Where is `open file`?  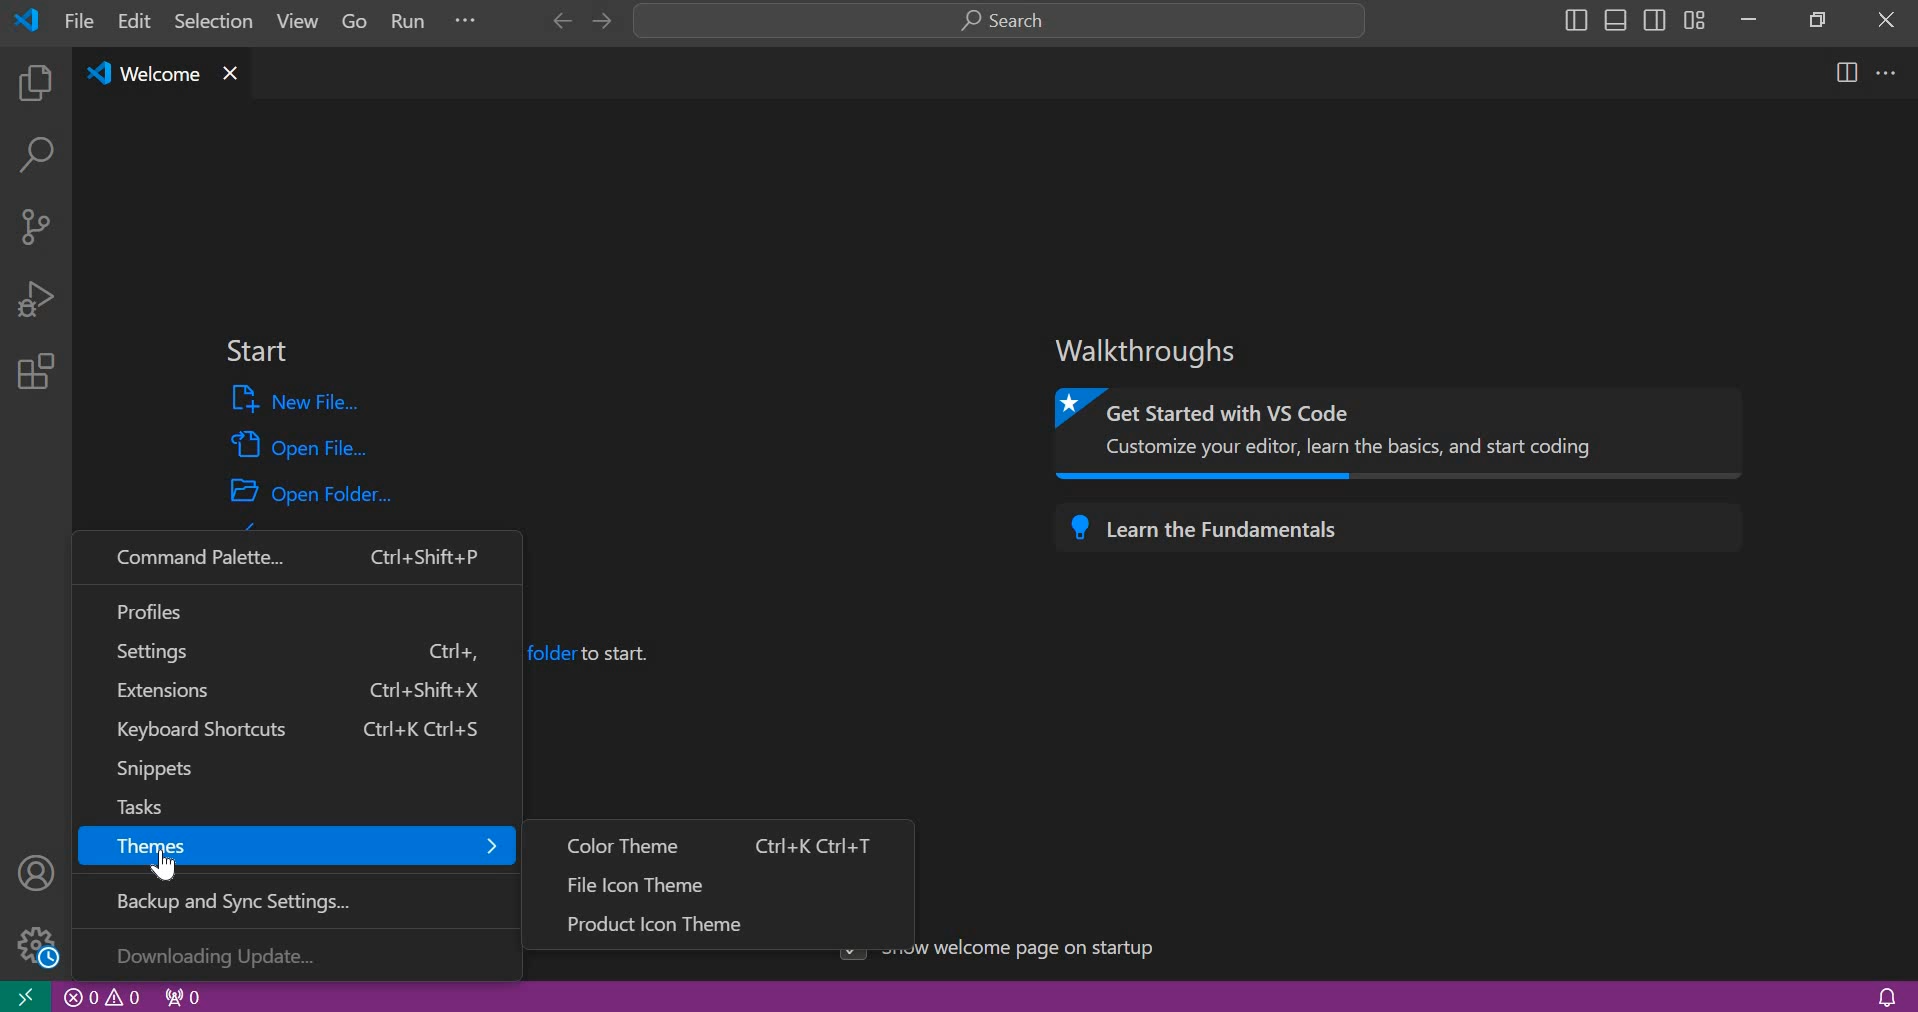 open file is located at coordinates (300, 443).